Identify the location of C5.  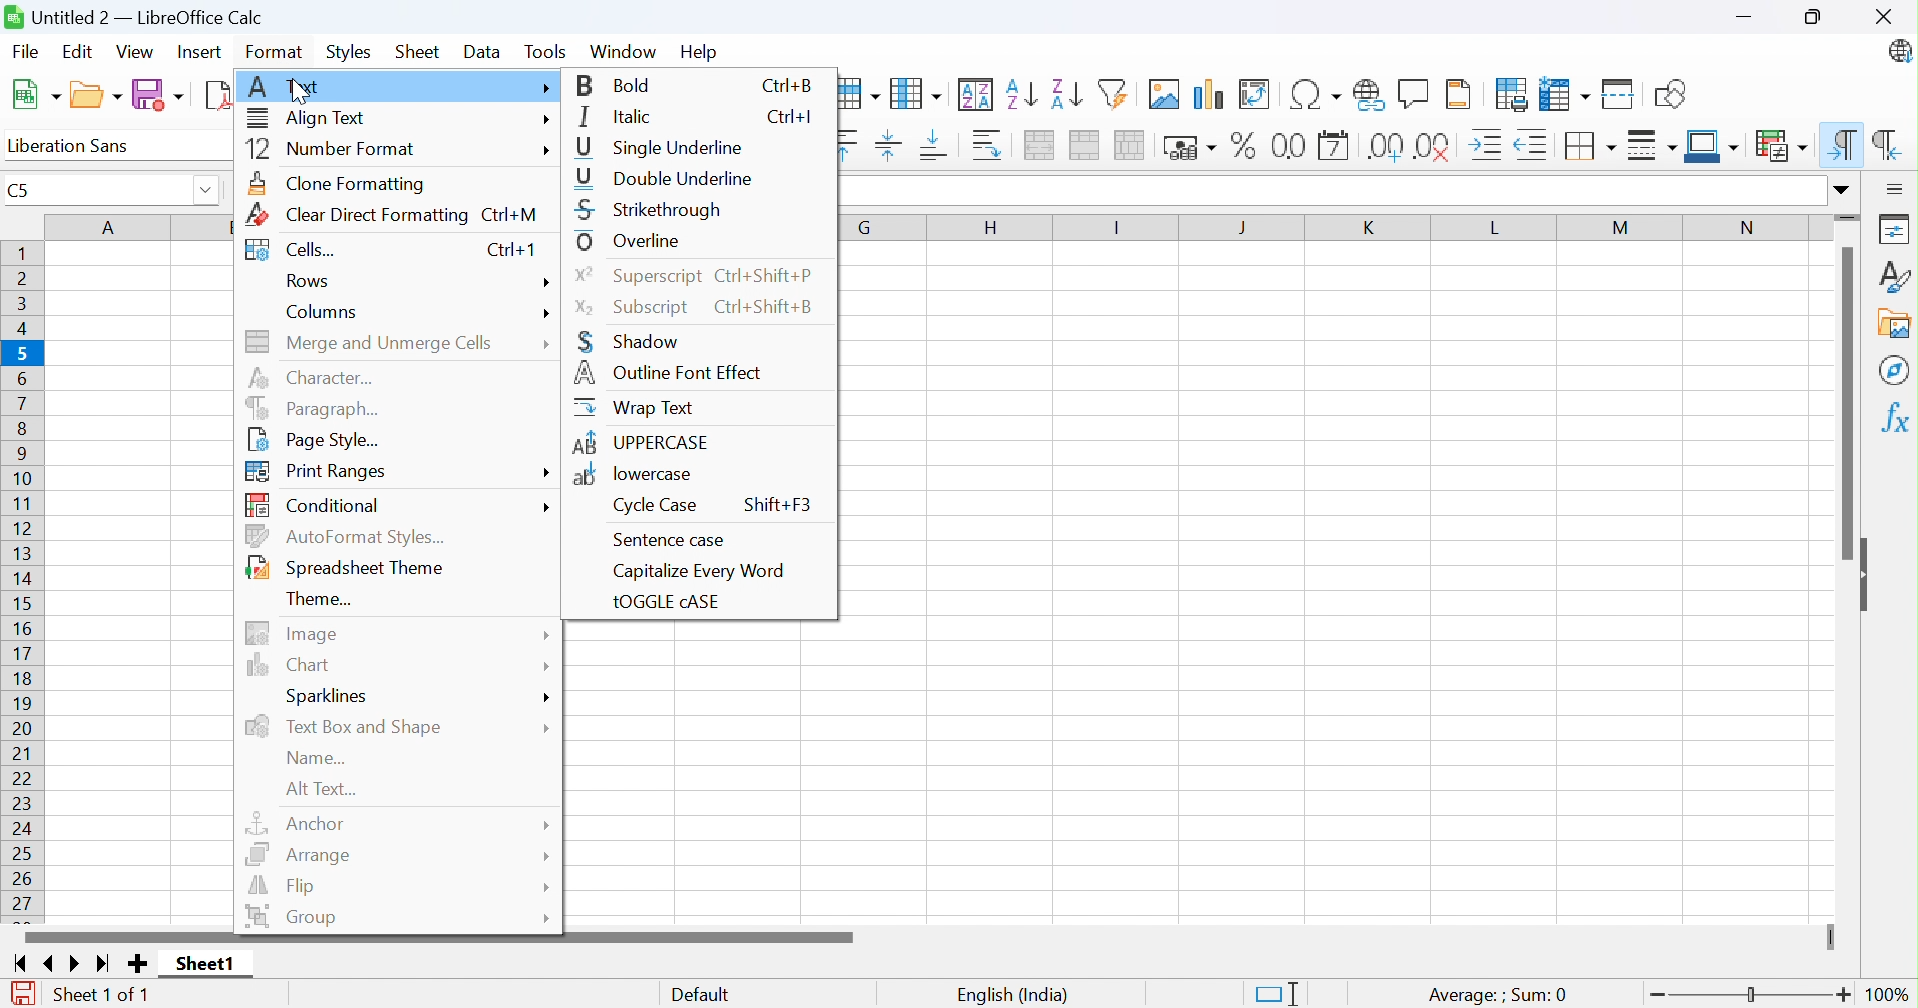
(92, 190).